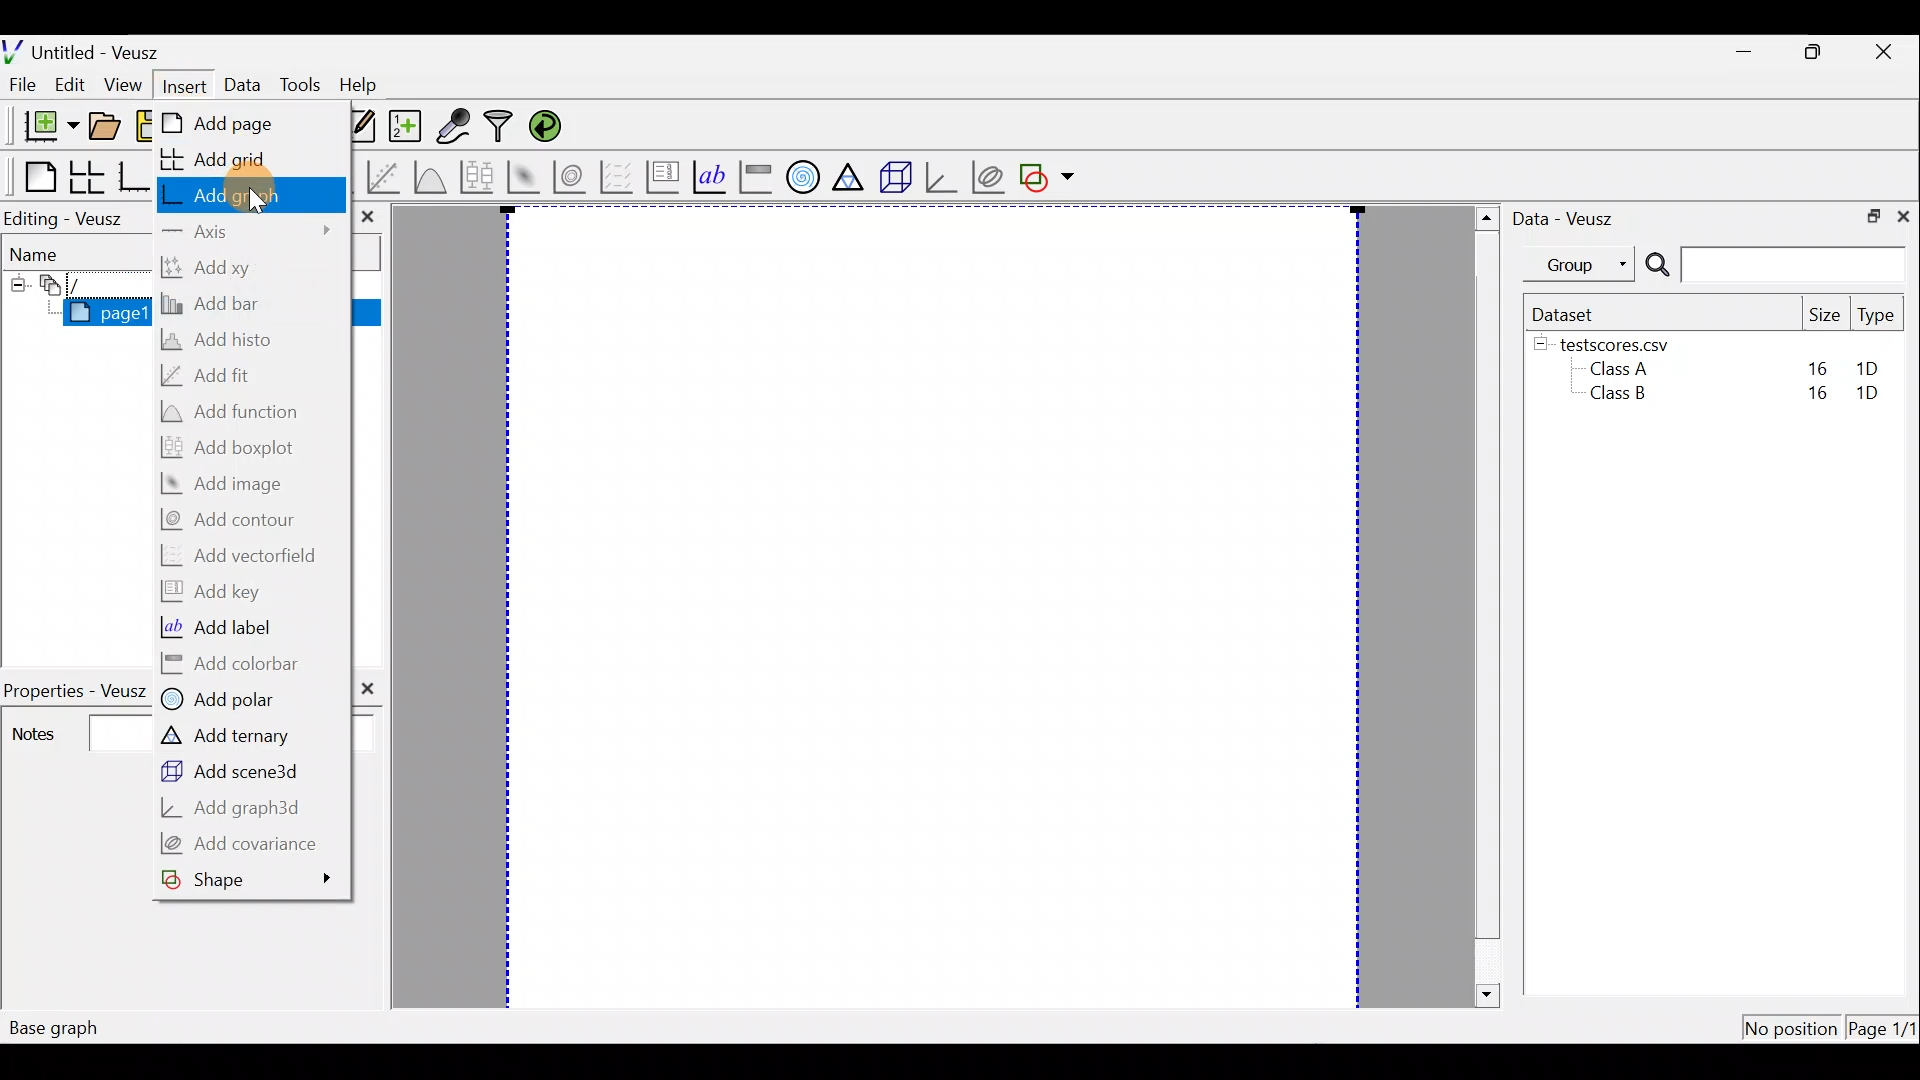  What do you see at coordinates (221, 627) in the screenshot?
I see `Add label` at bounding box center [221, 627].